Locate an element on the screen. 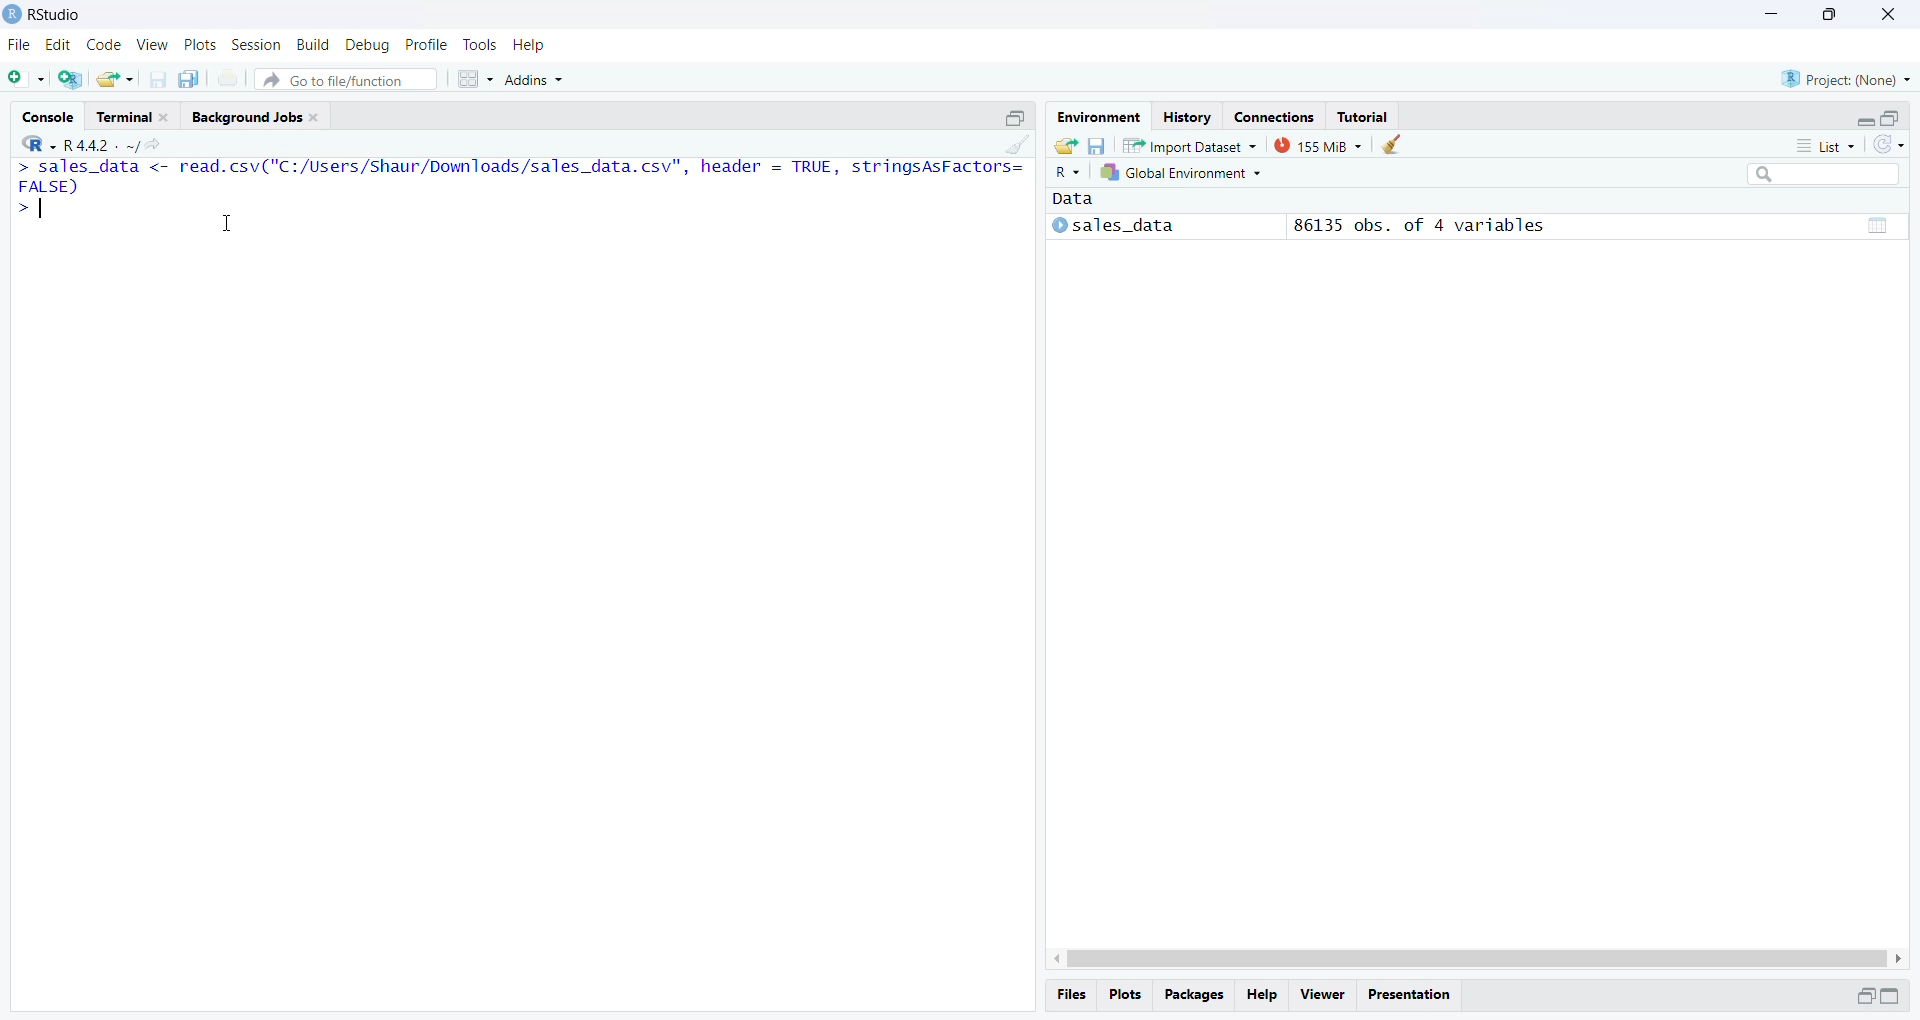 The image size is (1920, 1020). R is located at coordinates (1066, 173).